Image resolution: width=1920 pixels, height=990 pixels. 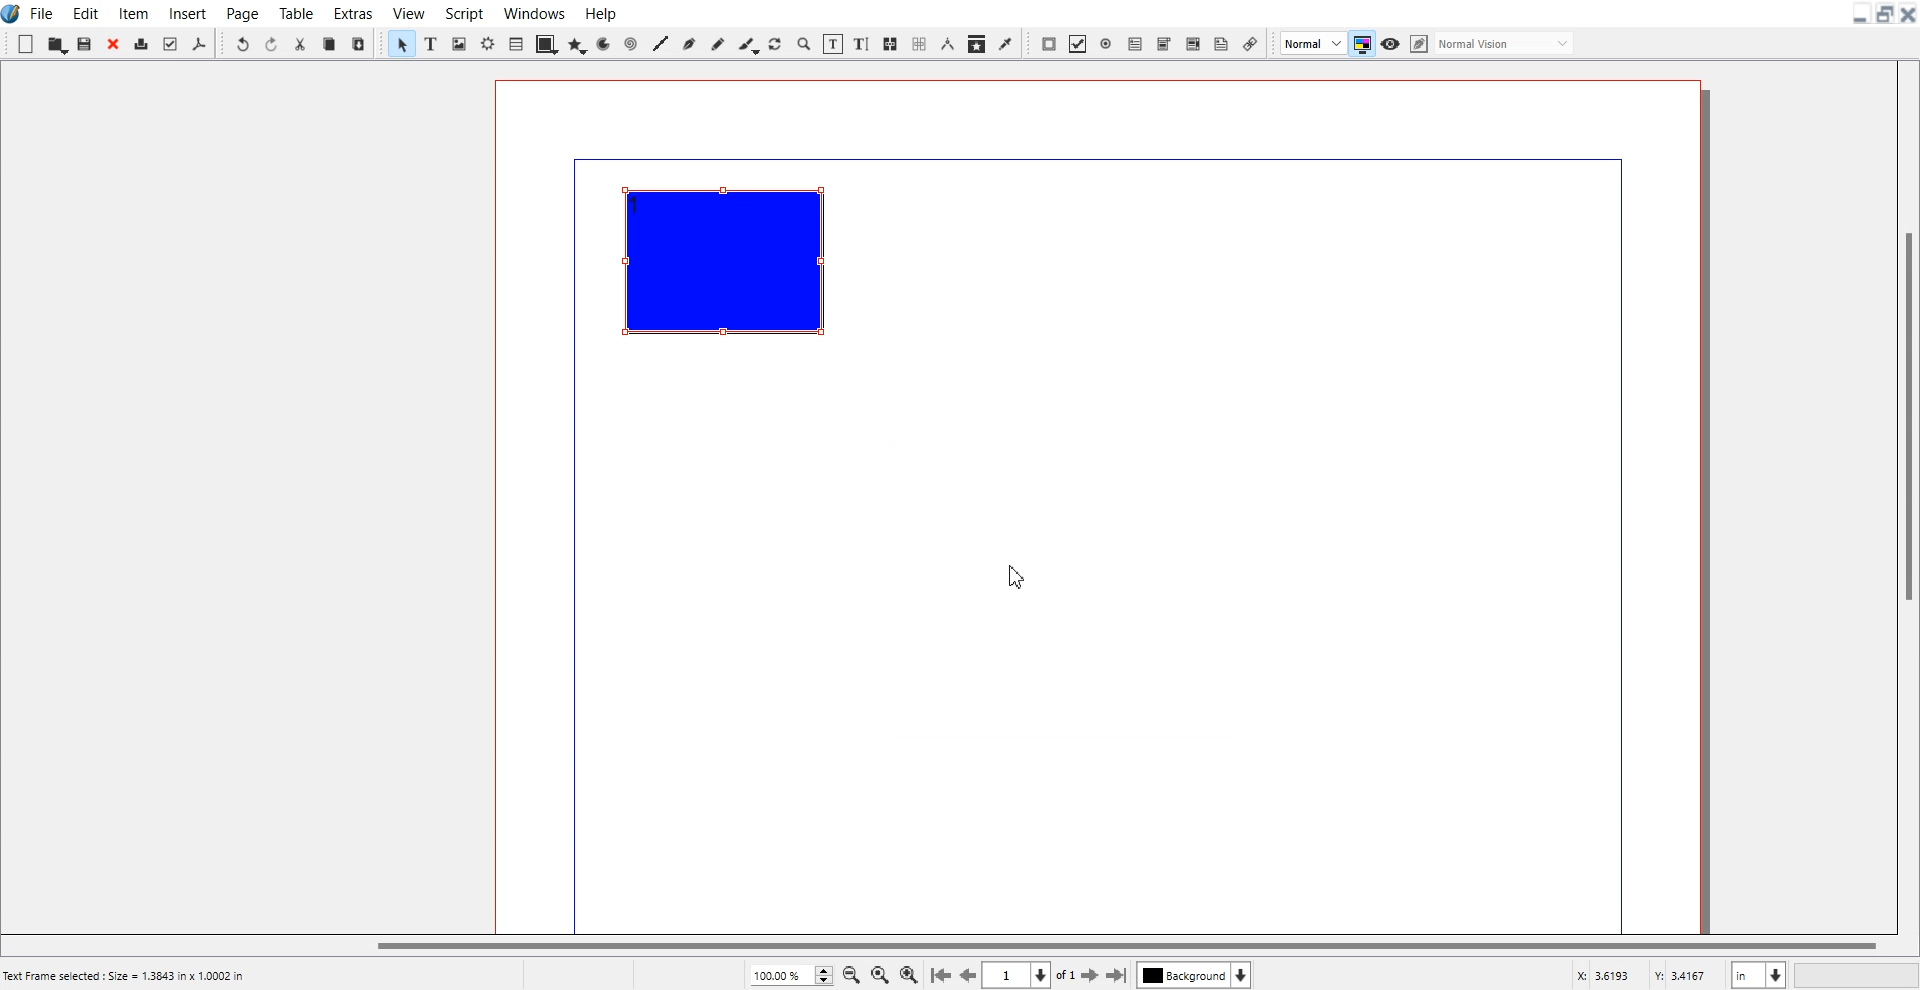 What do you see at coordinates (747, 44) in the screenshot?
I see `Calligraphic line` at bounding box center [747, 44].